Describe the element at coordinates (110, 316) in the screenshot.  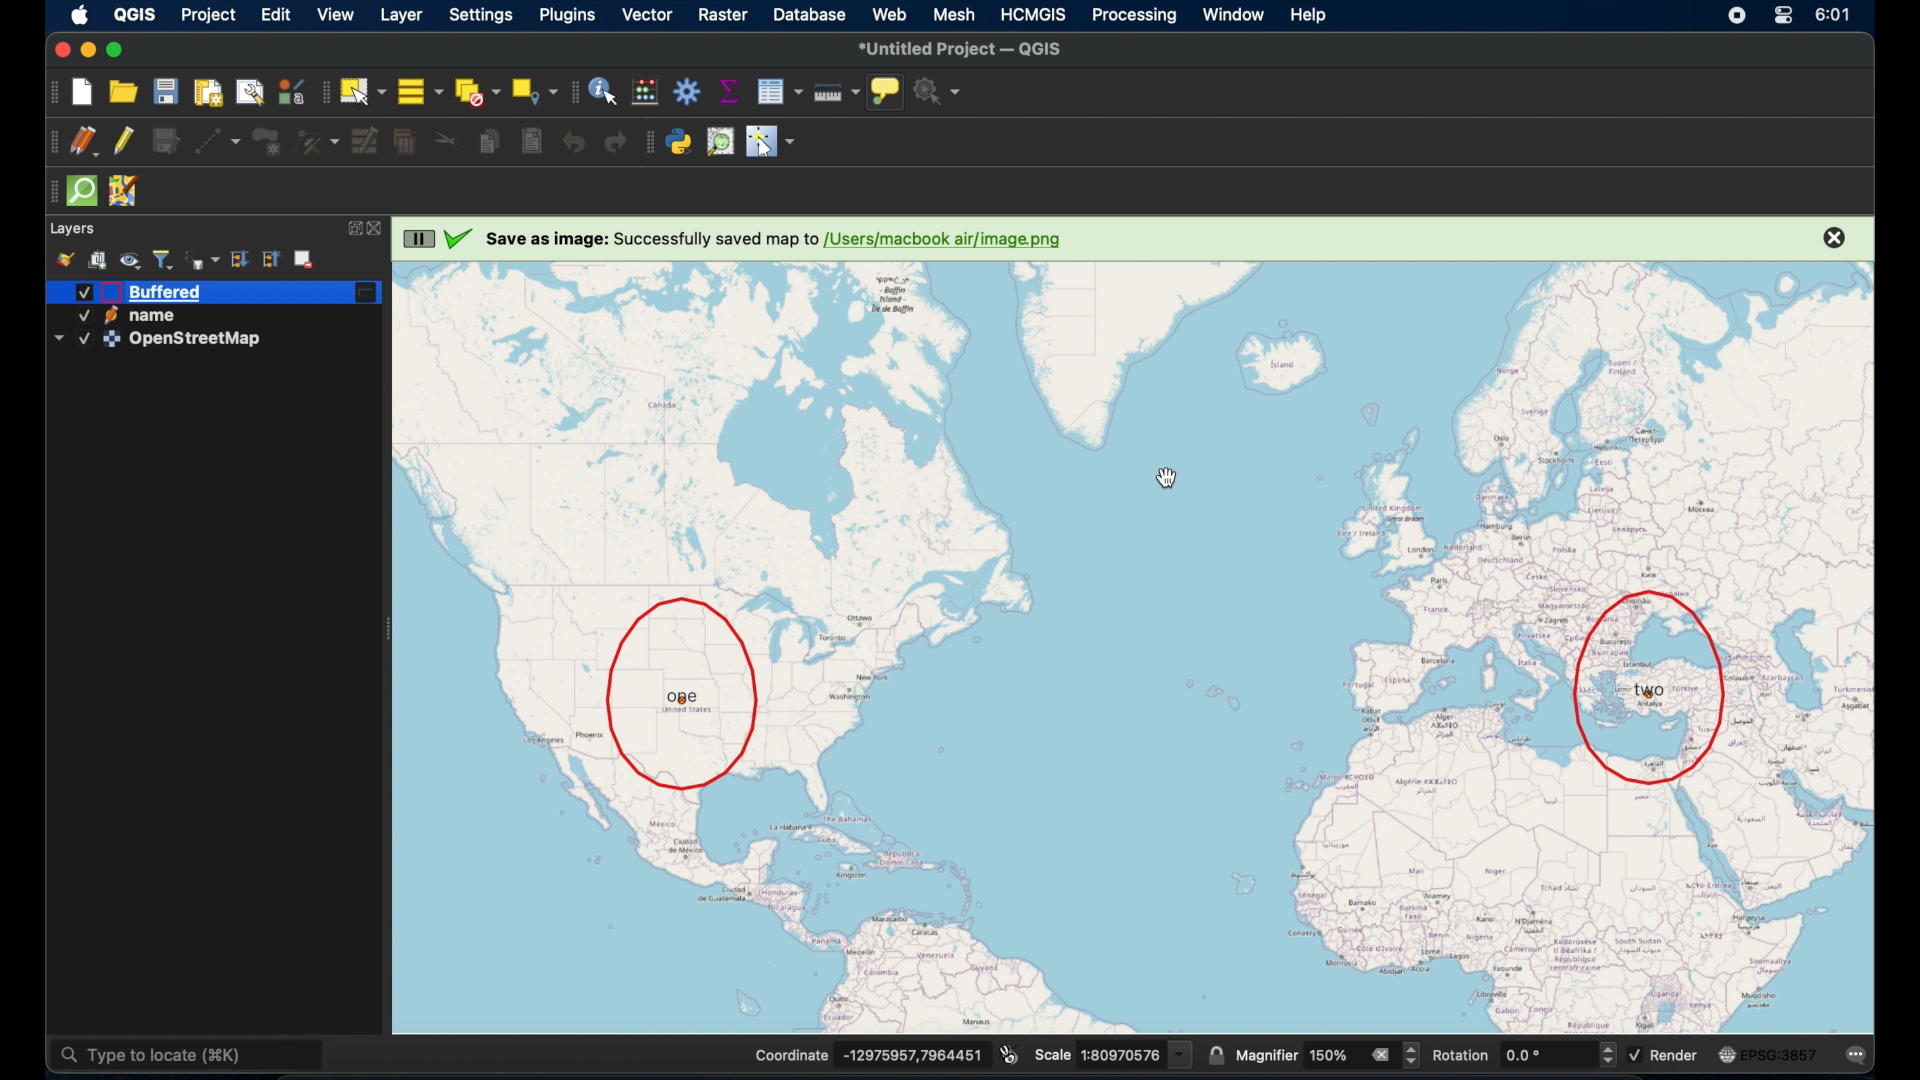
I see `icon` at that location.